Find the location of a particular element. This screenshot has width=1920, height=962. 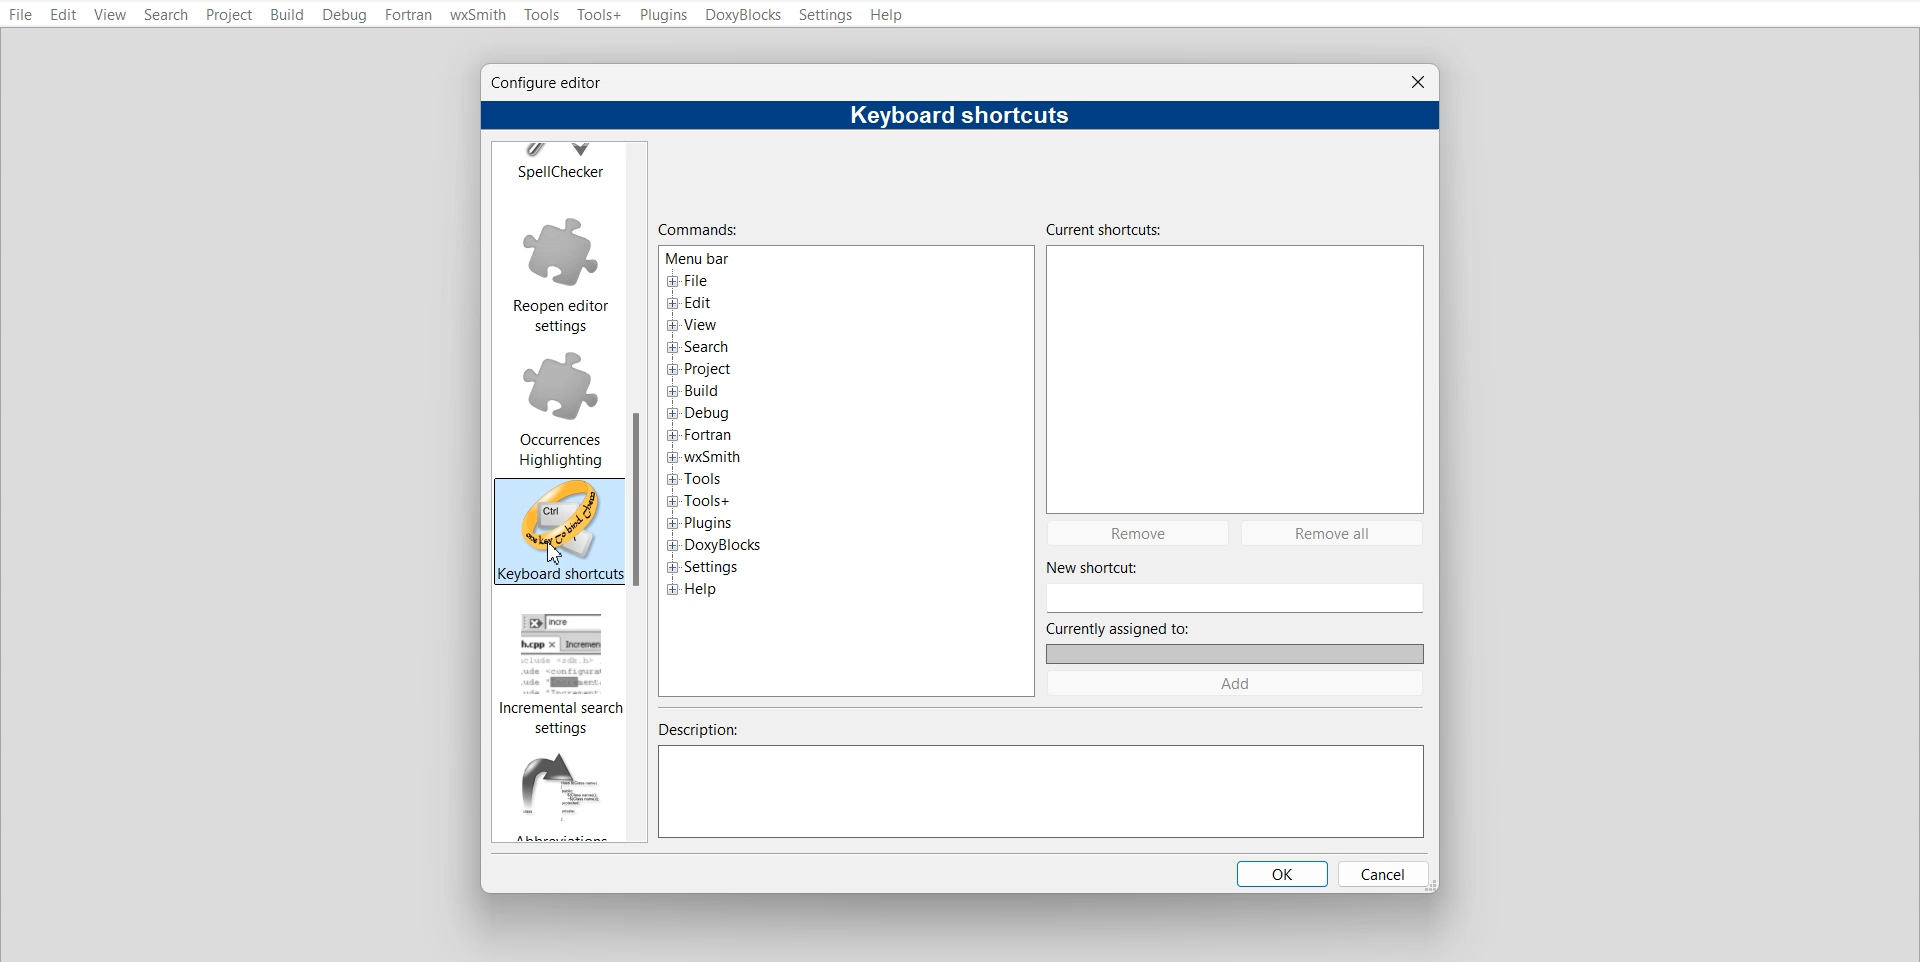

Spell Checker is located at coordinates (558, 162).